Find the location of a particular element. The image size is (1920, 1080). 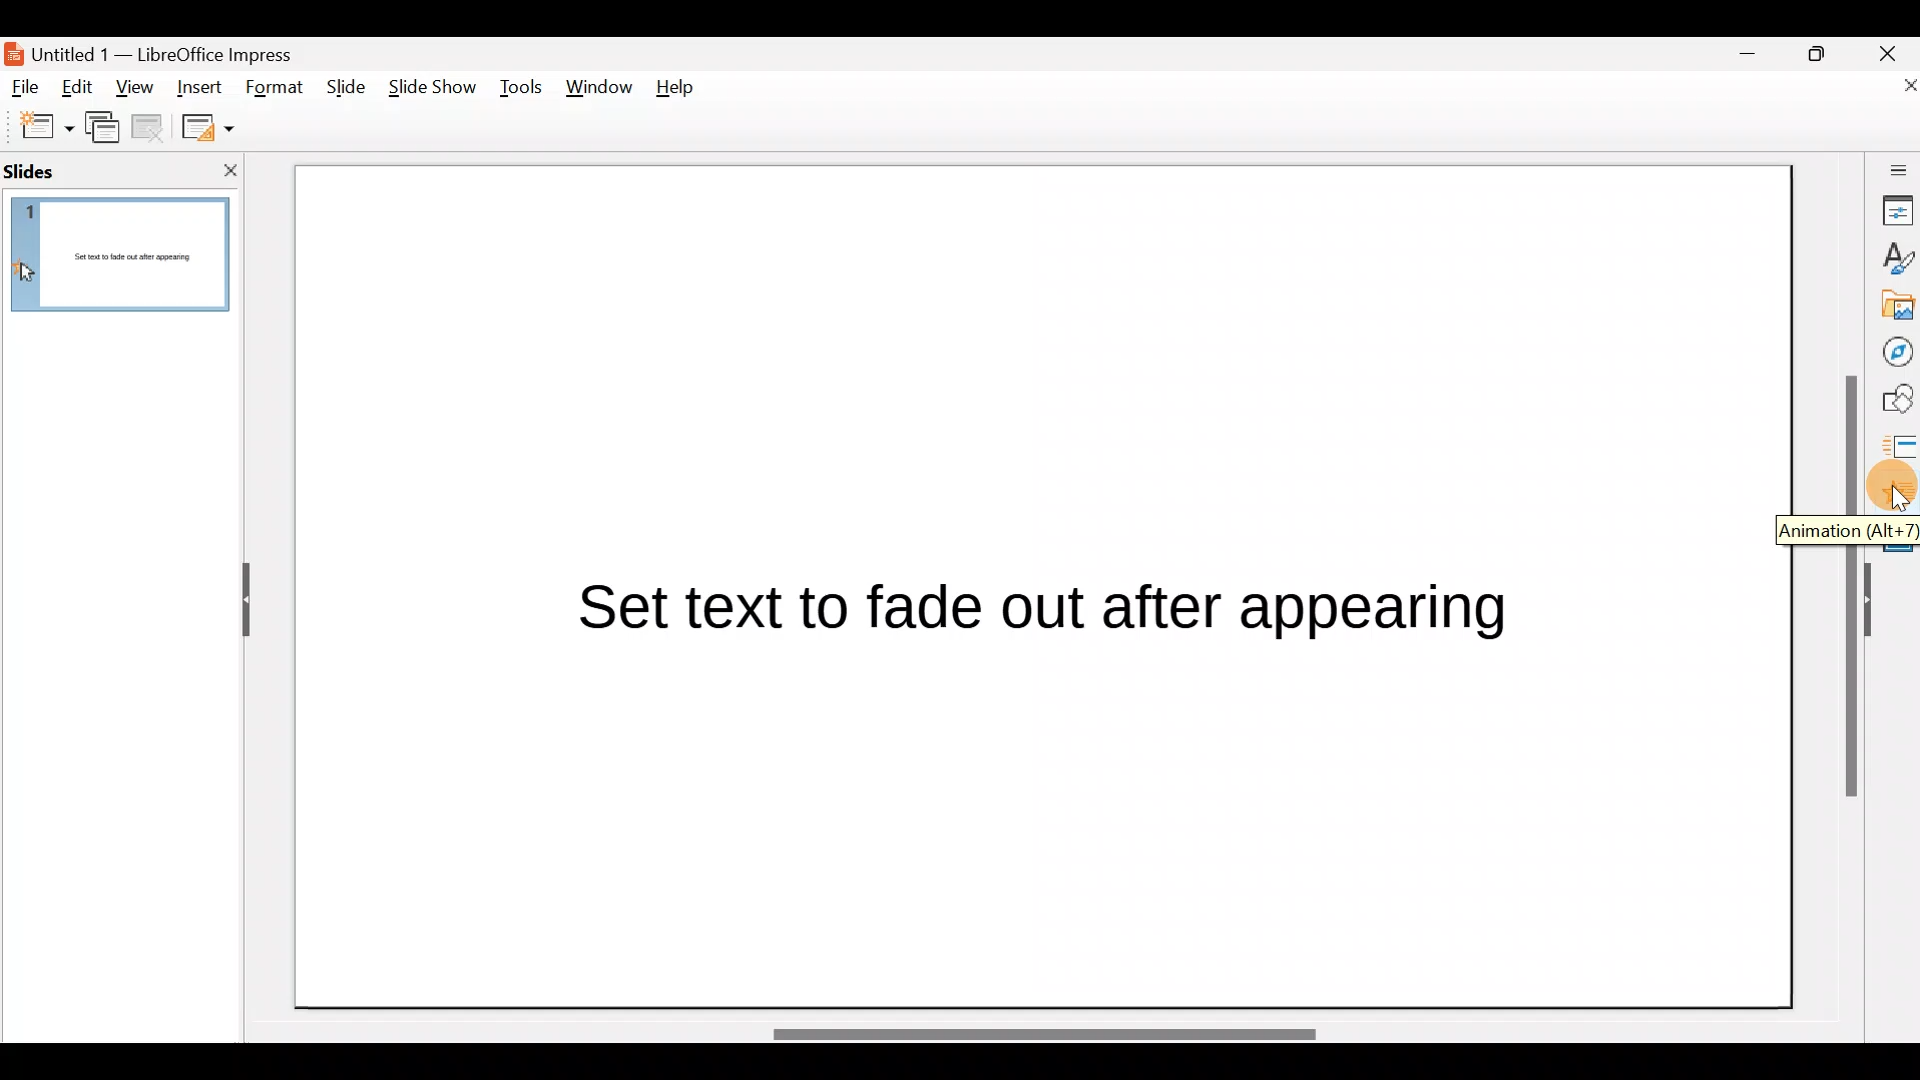

Animation is located at coordinates (1896, 495).